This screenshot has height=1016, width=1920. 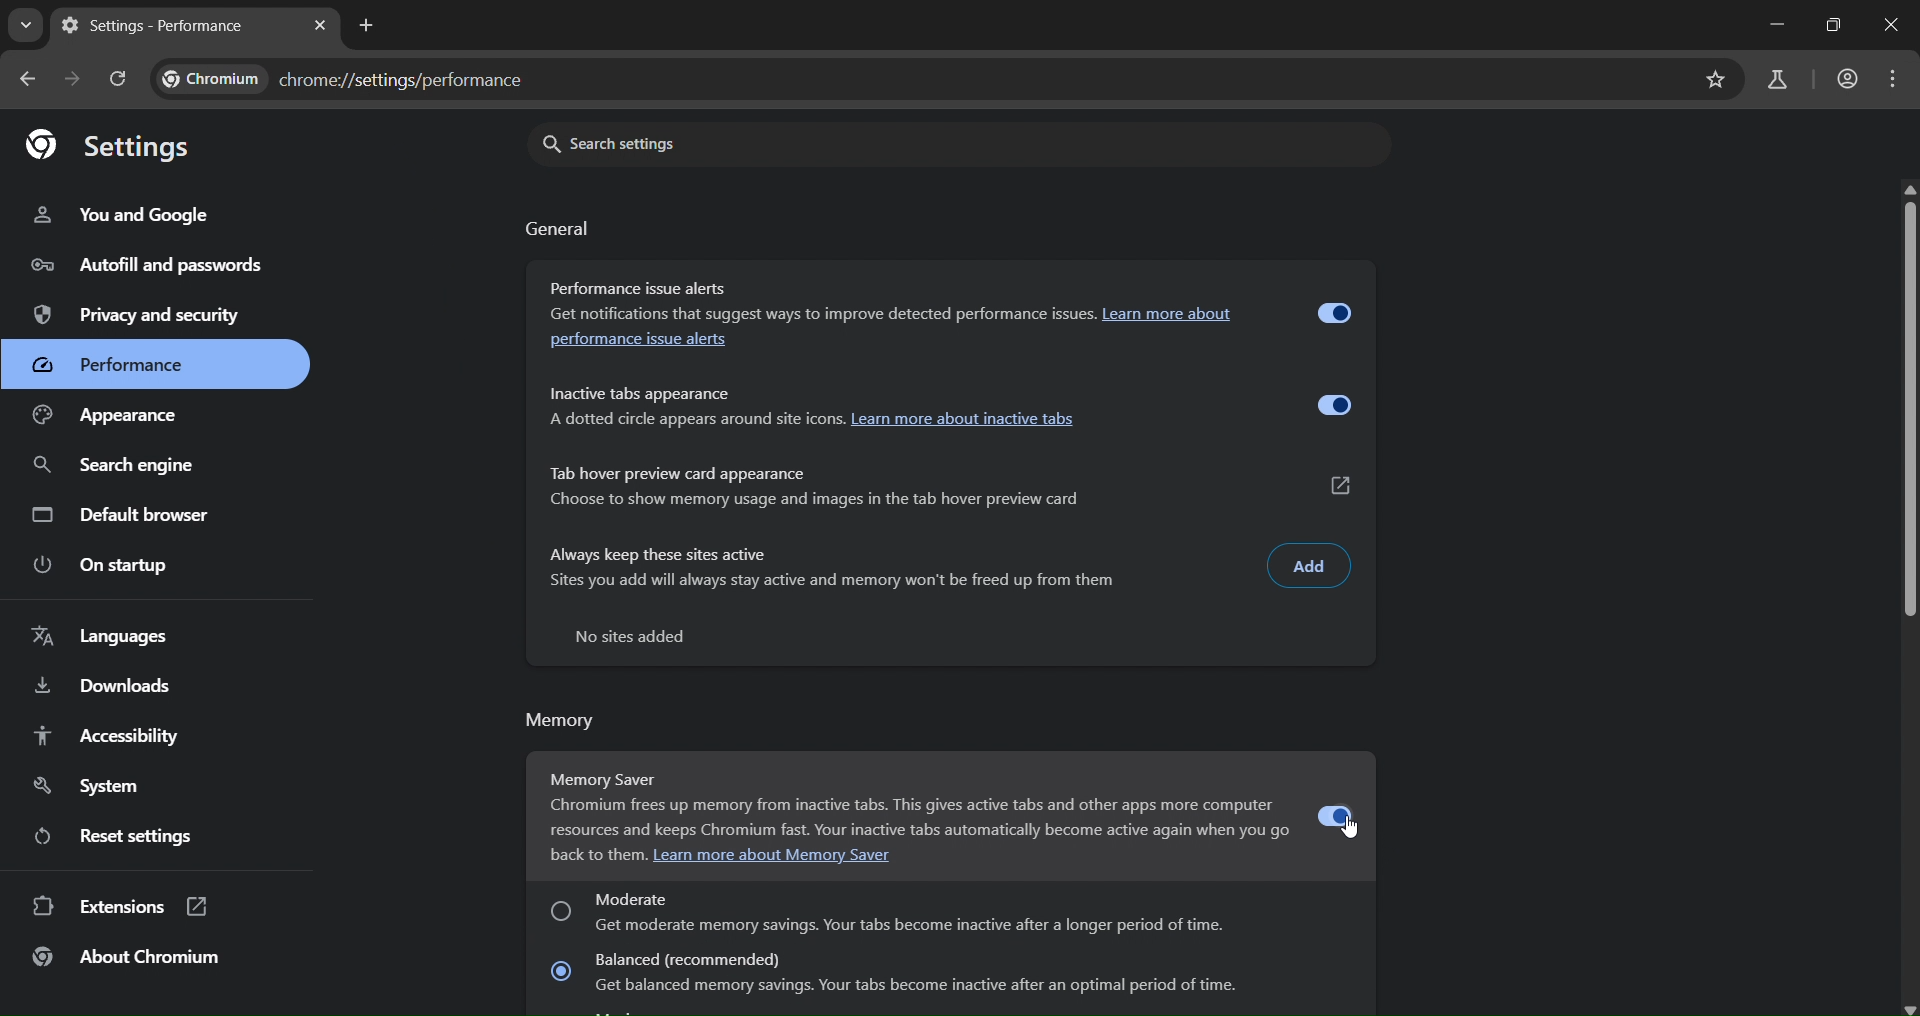 What do you see at coordinates (911, 812) in the screenshot?
I see `Memory Saver Chrome frees up memory from inactive tabs. This gives active tabs and other apps more computer resources and keeps Chrome fast. Your inactive tabs automatically become active again when you go back to them. Learn more` at bounding box center [911, 812].